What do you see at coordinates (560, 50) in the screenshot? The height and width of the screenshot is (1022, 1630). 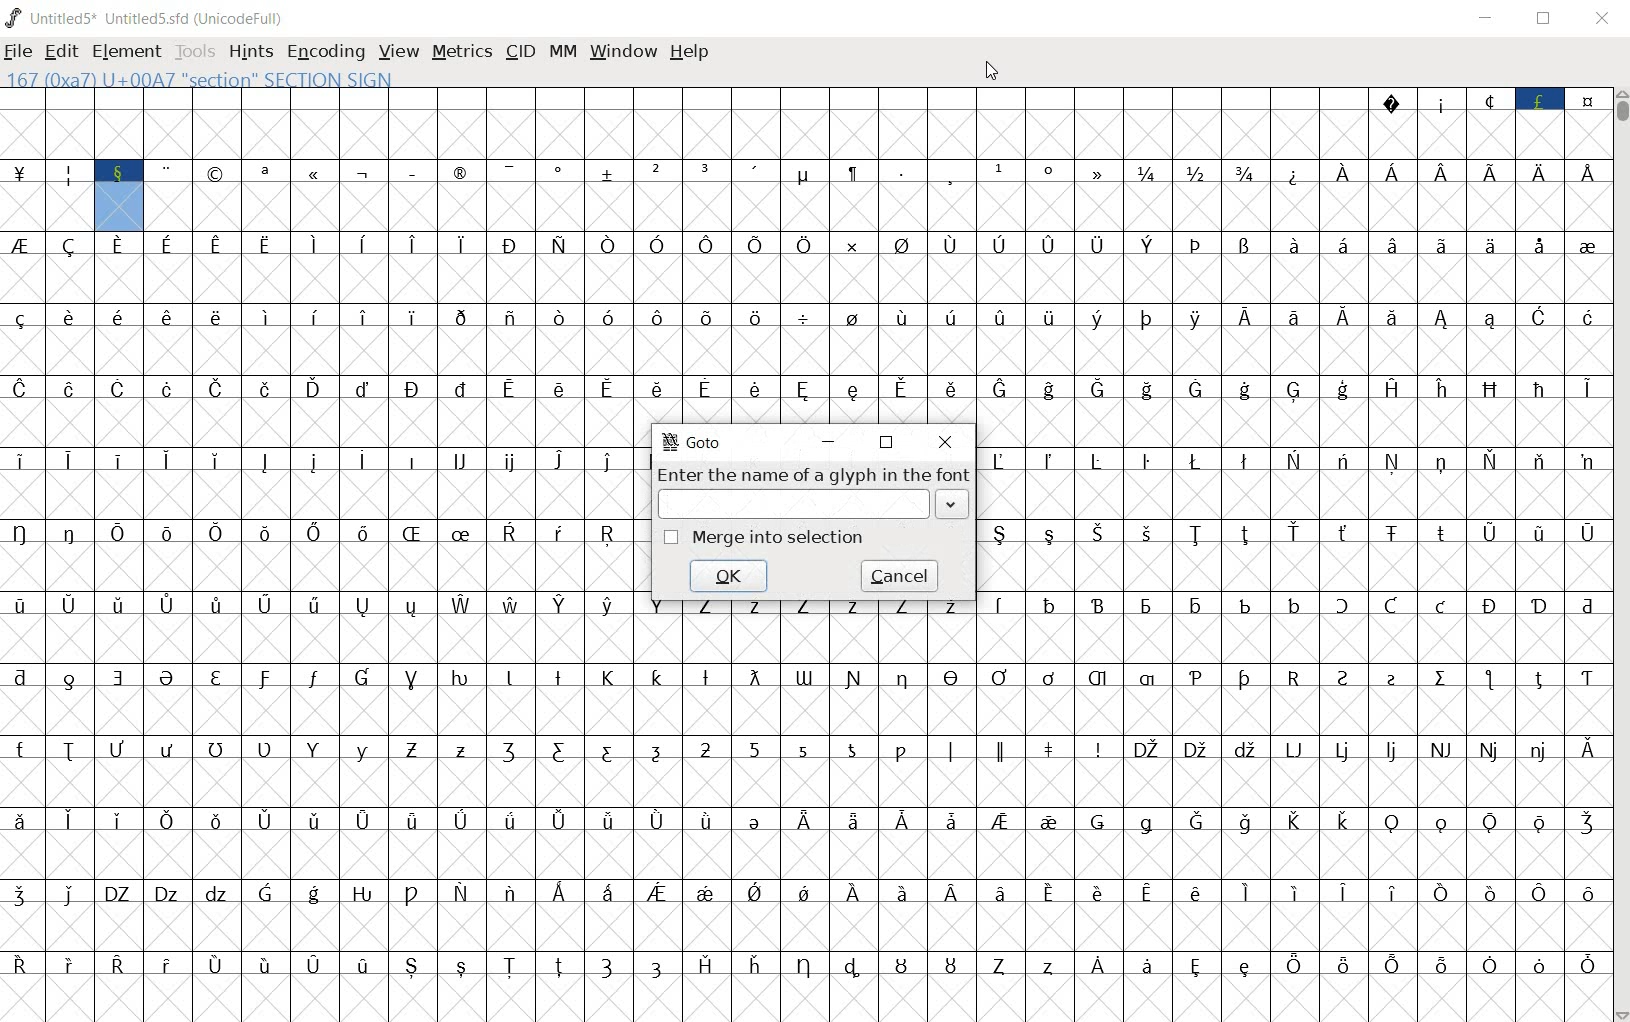 I see `mm` at bounding box center [560, 50].